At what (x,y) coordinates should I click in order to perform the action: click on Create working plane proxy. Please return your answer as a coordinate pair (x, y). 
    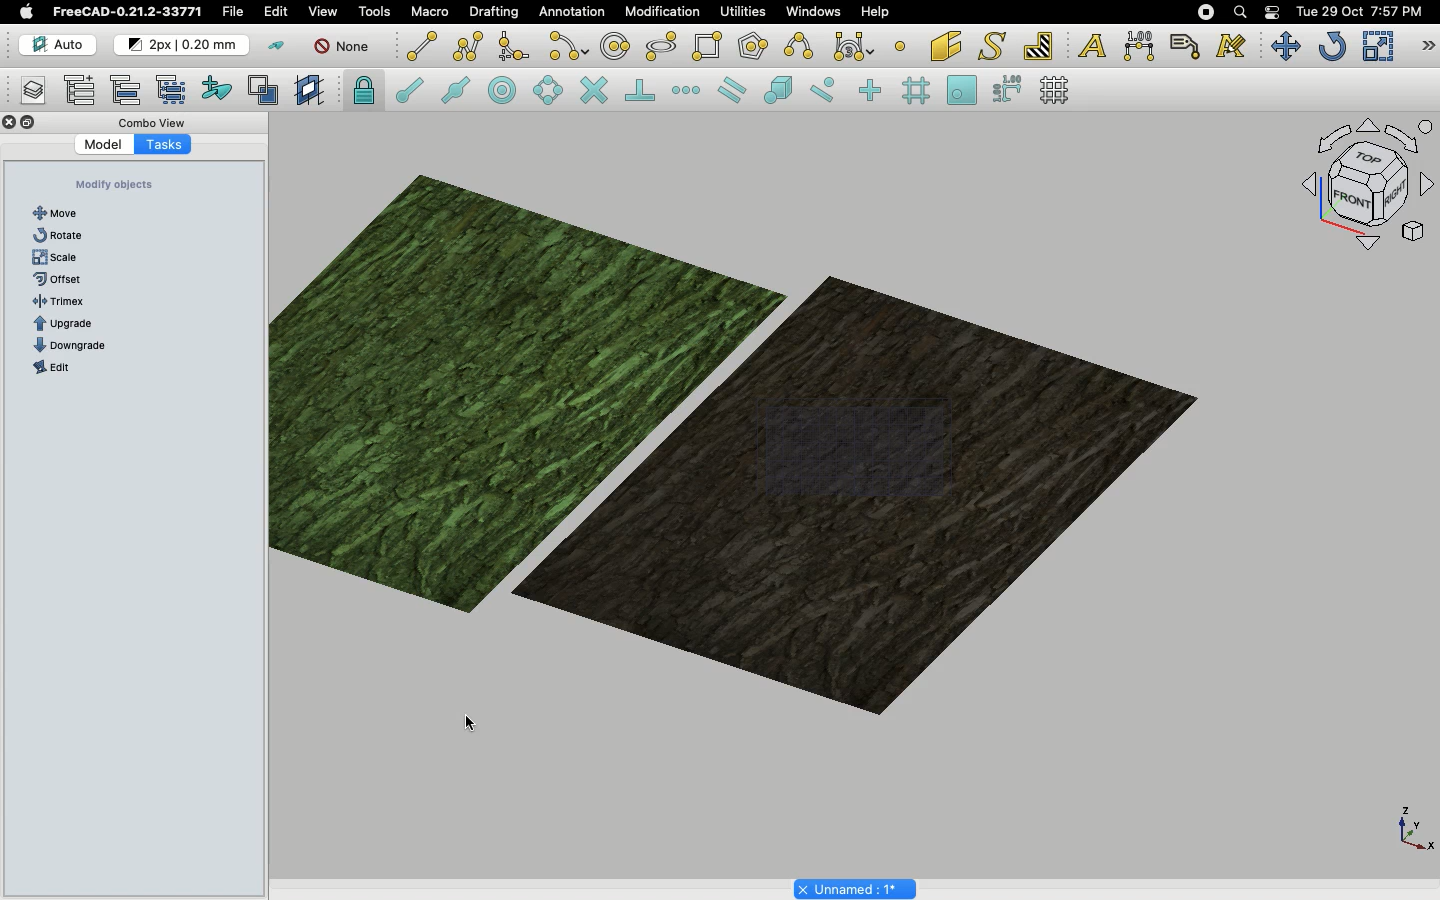
    Looking at the image, I should click on (312, 91).